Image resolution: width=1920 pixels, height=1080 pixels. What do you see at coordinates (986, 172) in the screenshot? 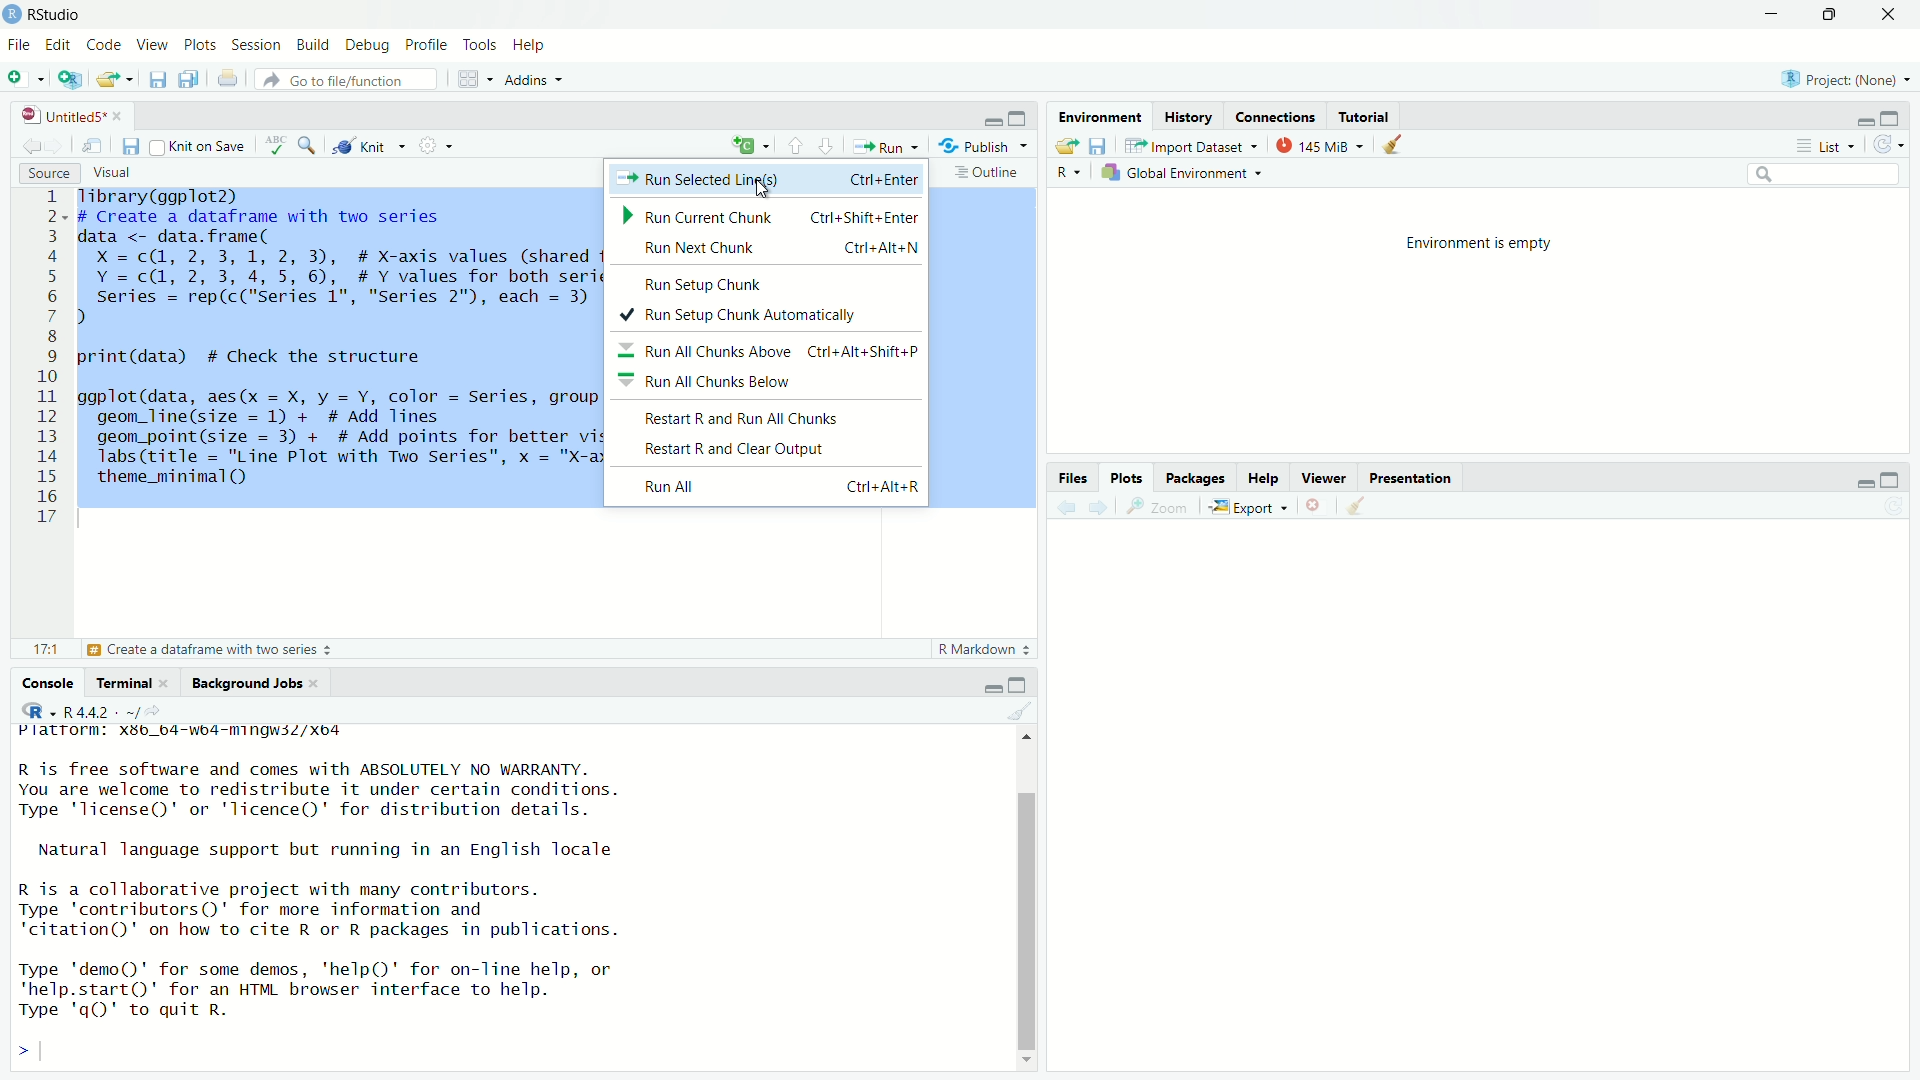
I see `Outline` at bounding box center [986, 172].